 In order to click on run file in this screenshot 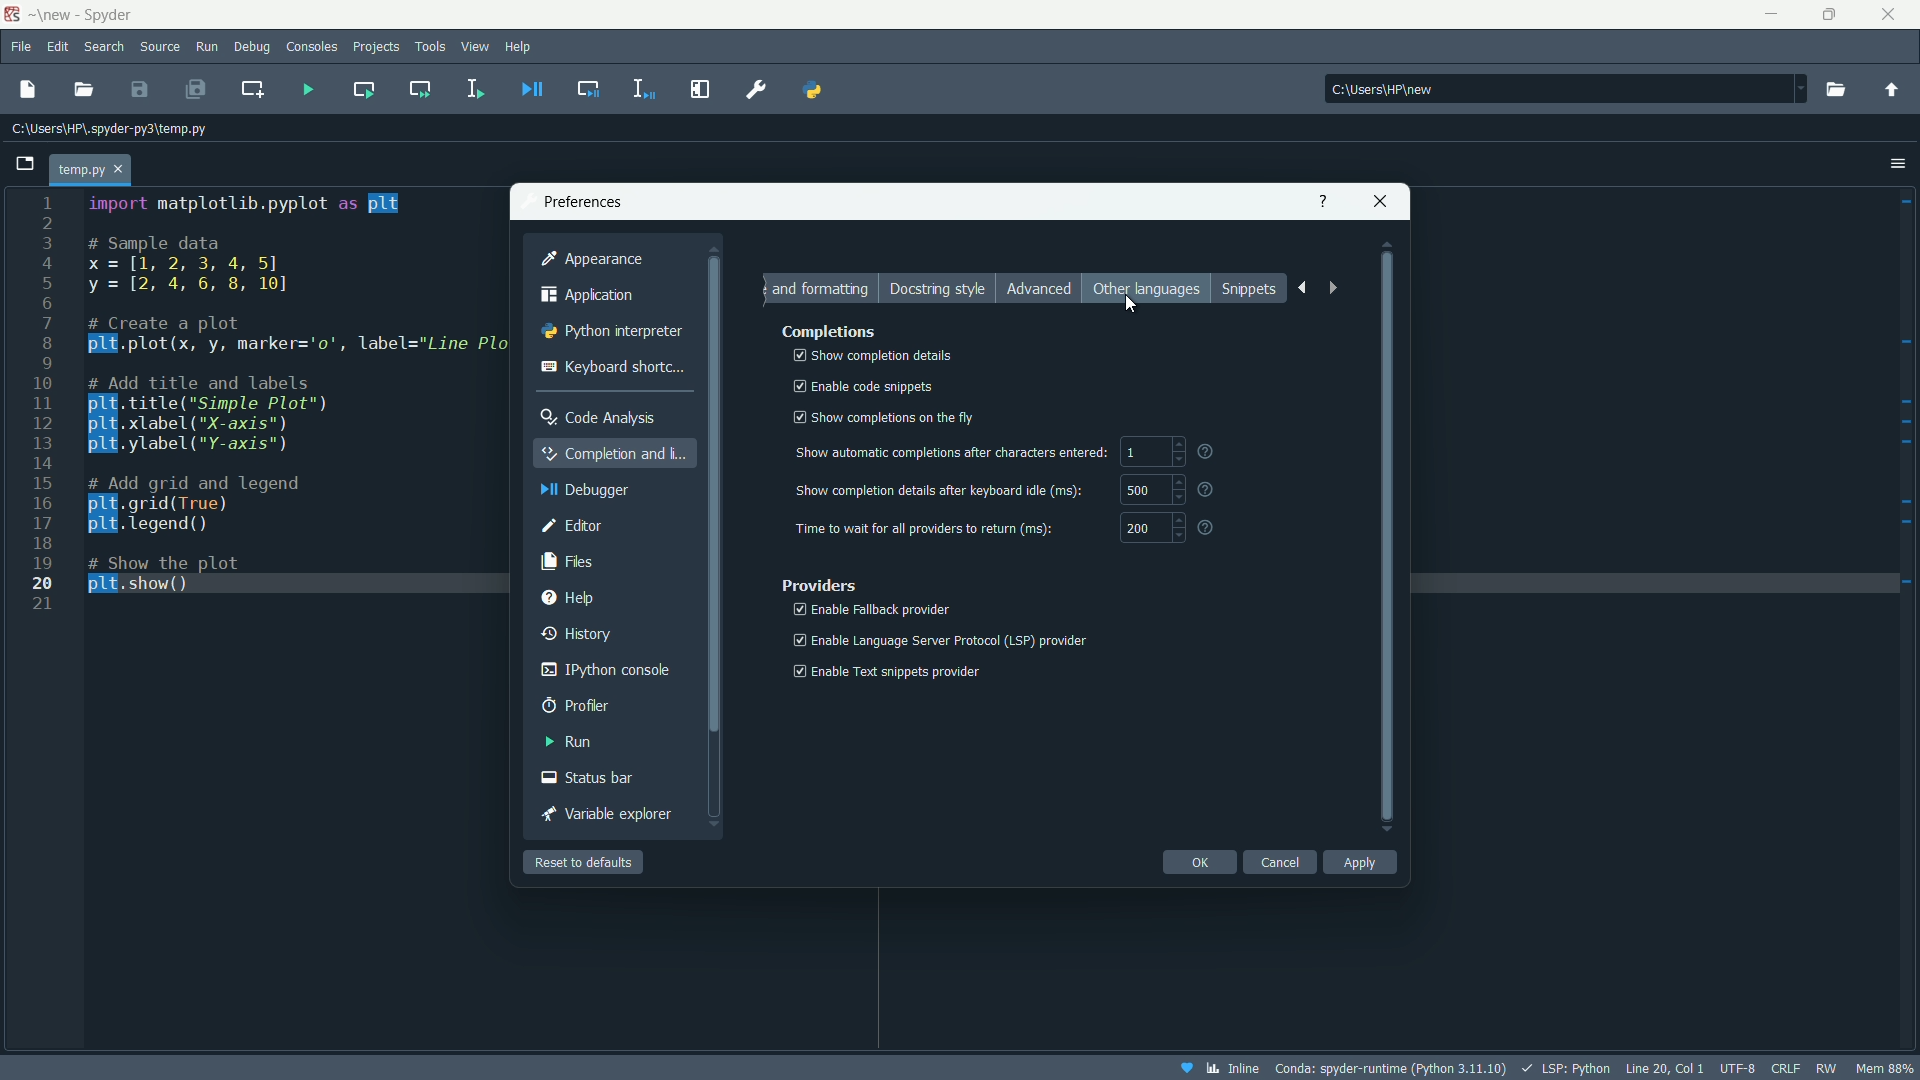, I will do `click(309, 90)`.